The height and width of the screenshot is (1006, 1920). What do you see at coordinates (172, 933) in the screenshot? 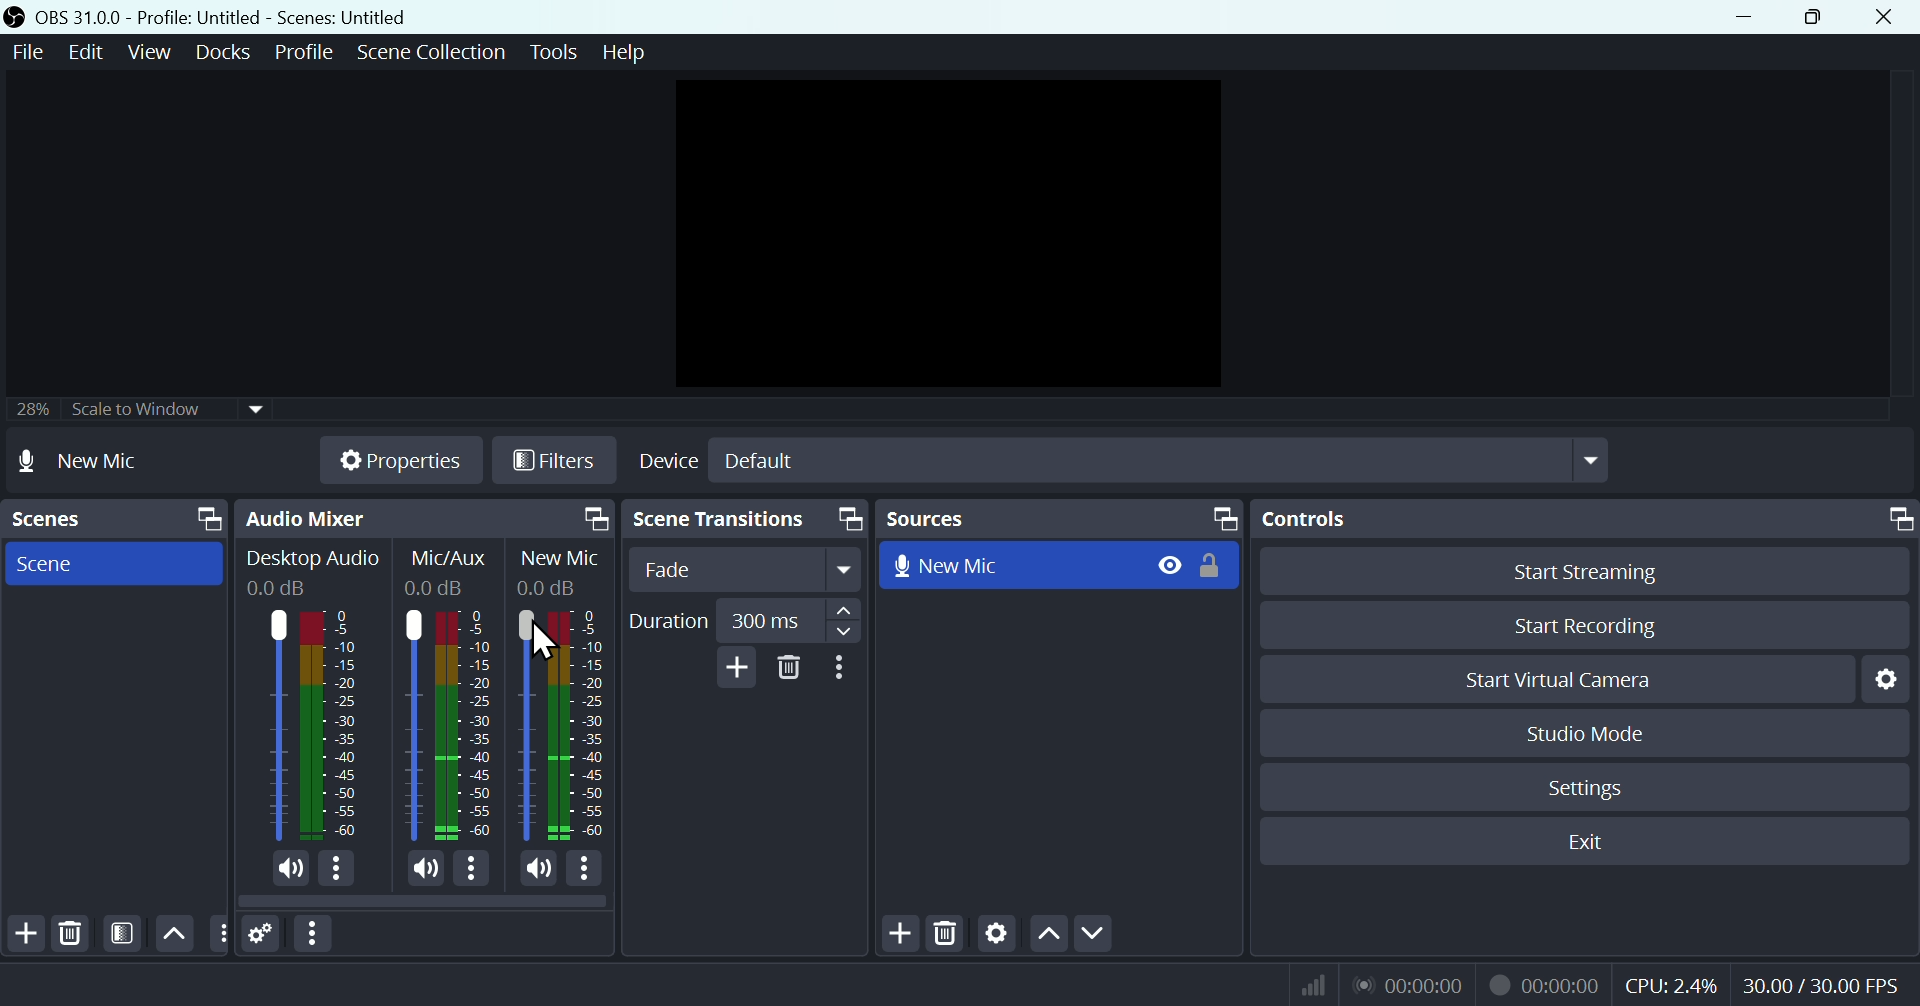
I see `Up` at bounding box center [172, 933].